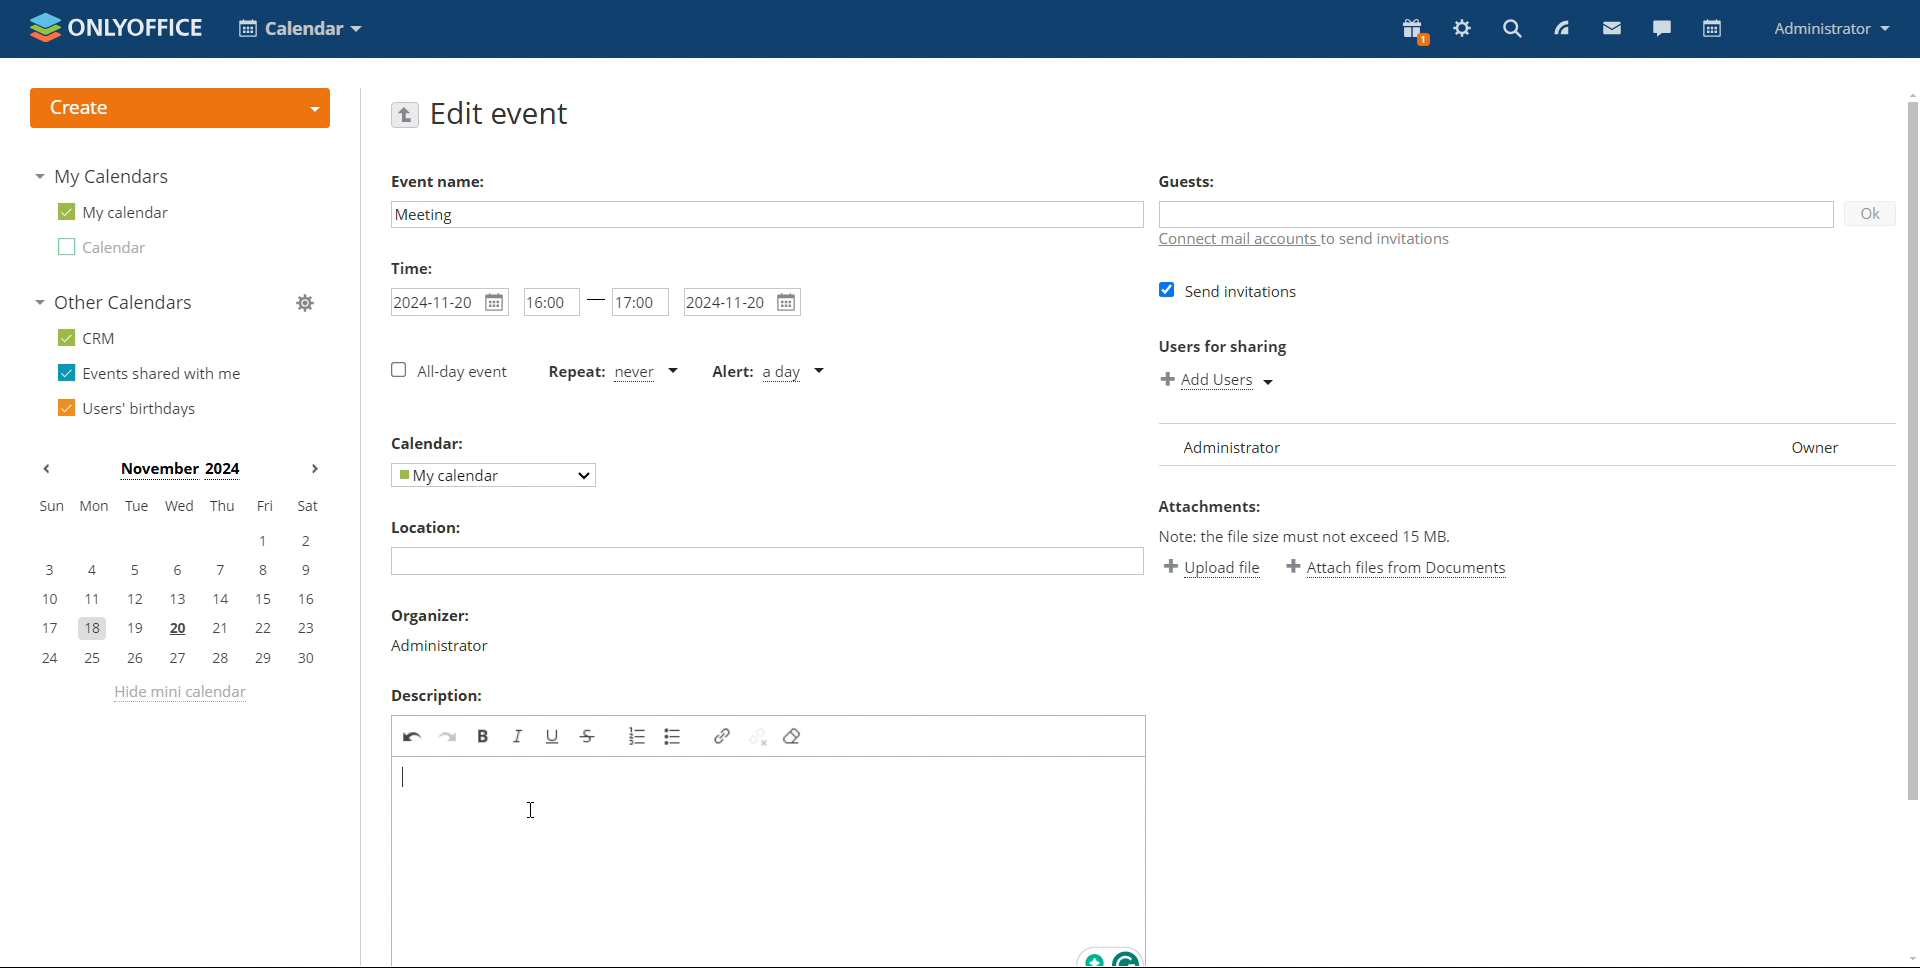  What do you see at coordinates (1908, 958) in the screenshot?
I see `scroll down` at bounding box center [1908, 958].